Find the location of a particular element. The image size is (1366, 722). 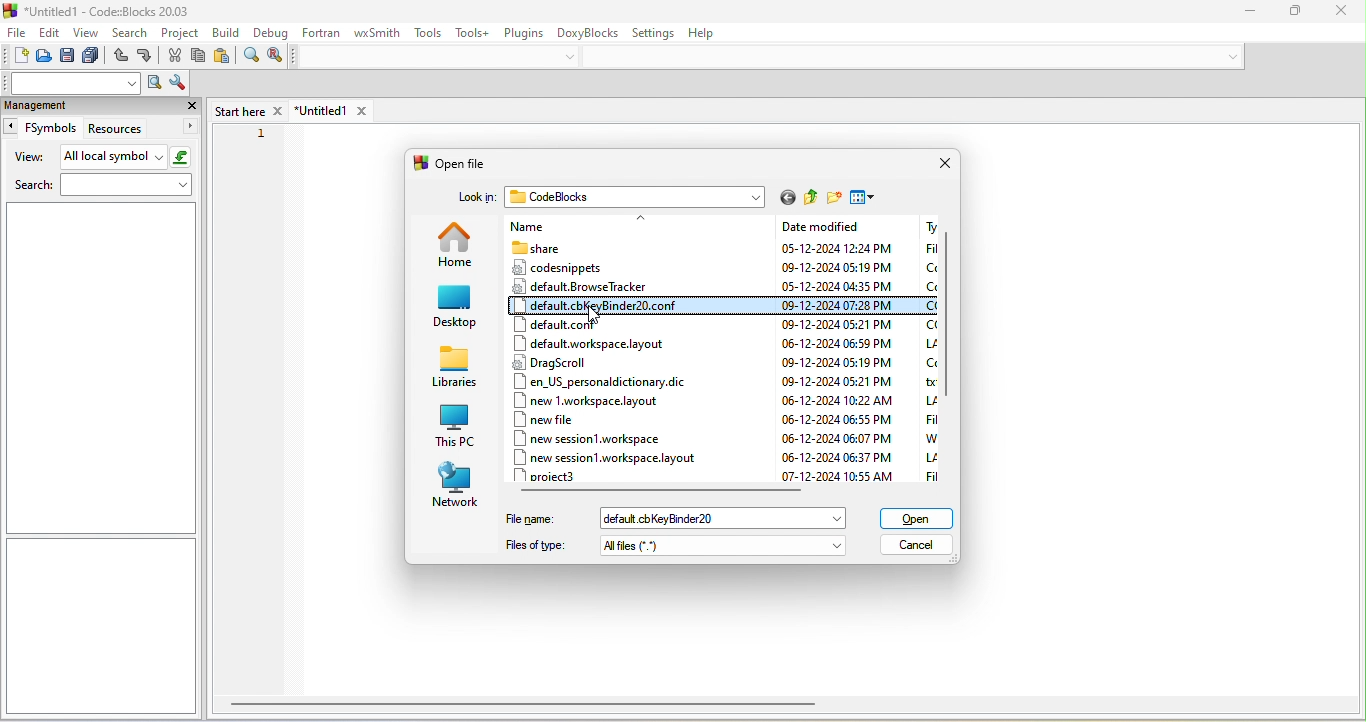

replace is located at coordinates (278, 57).